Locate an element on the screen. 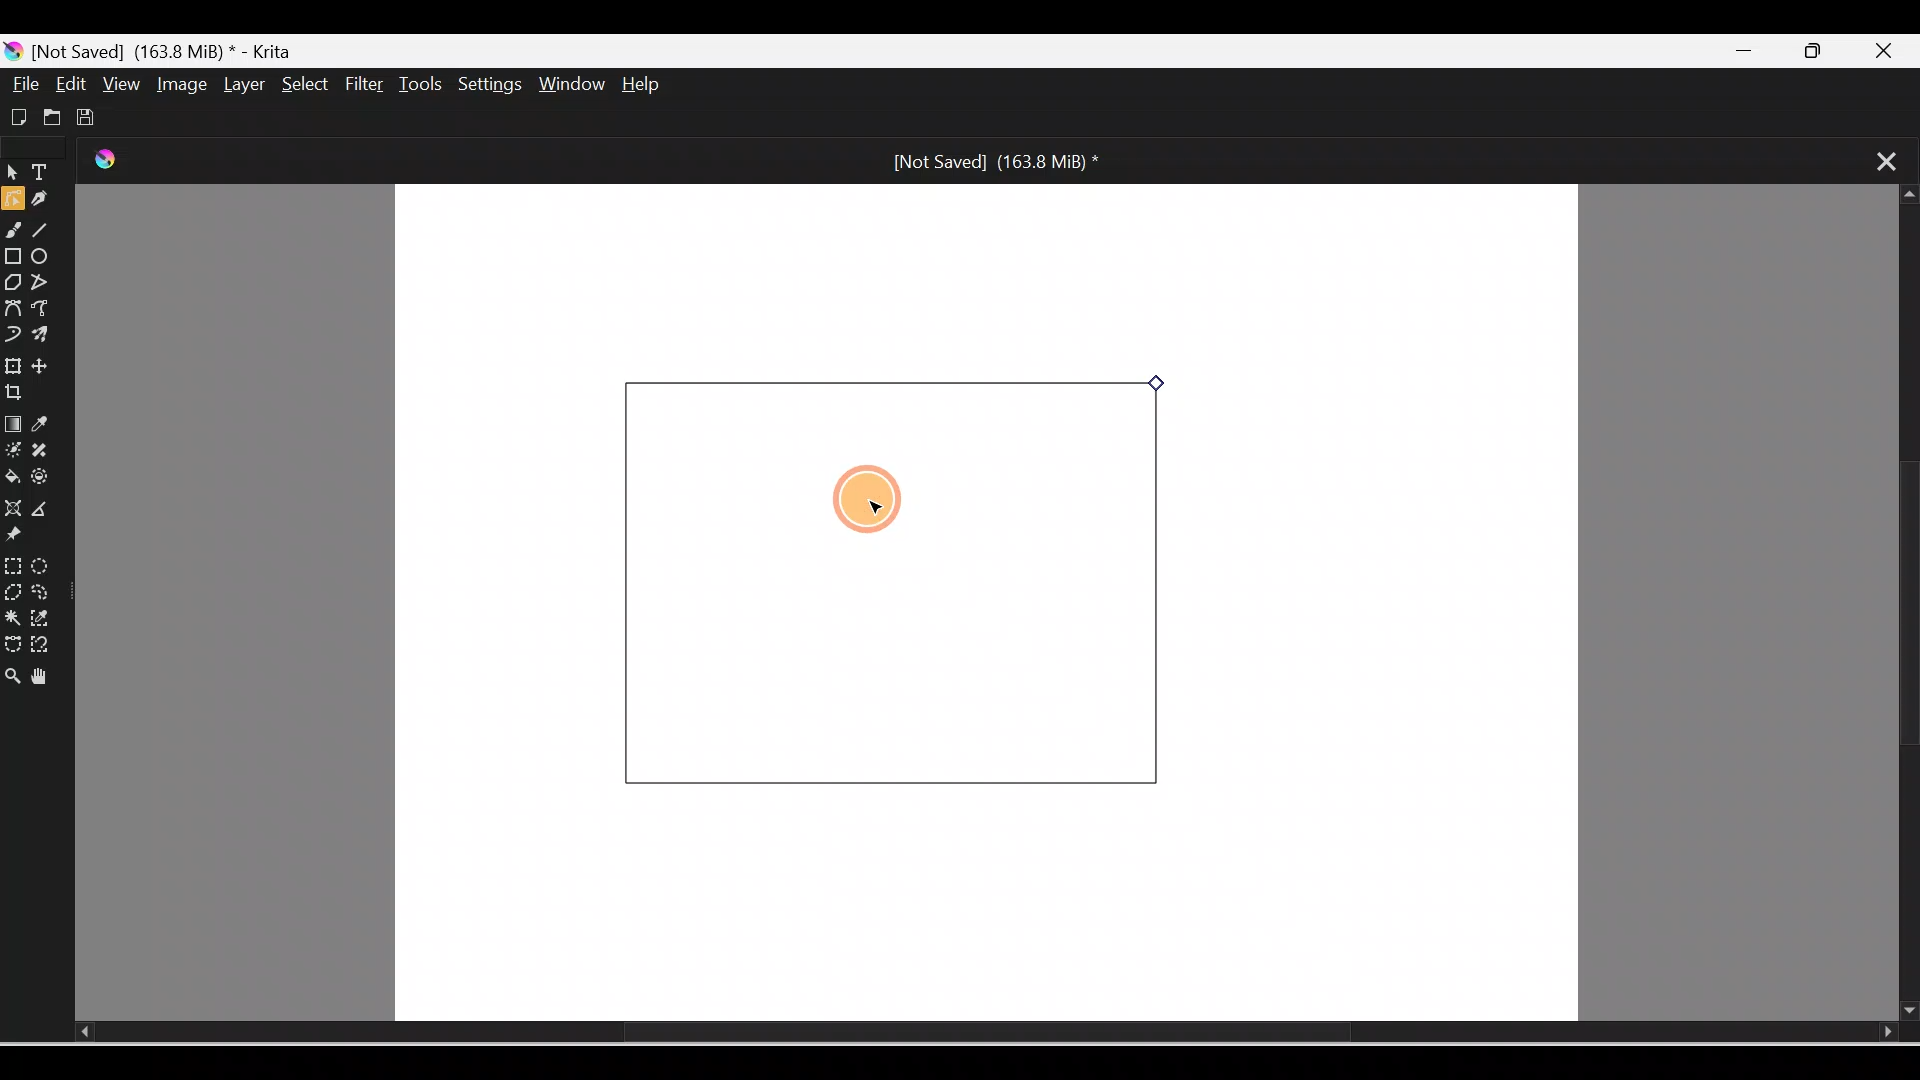 Image resolution: width=1920 pixels, height=1080 pixels. Elliptical selection tool is located at coordinates (41, 563).